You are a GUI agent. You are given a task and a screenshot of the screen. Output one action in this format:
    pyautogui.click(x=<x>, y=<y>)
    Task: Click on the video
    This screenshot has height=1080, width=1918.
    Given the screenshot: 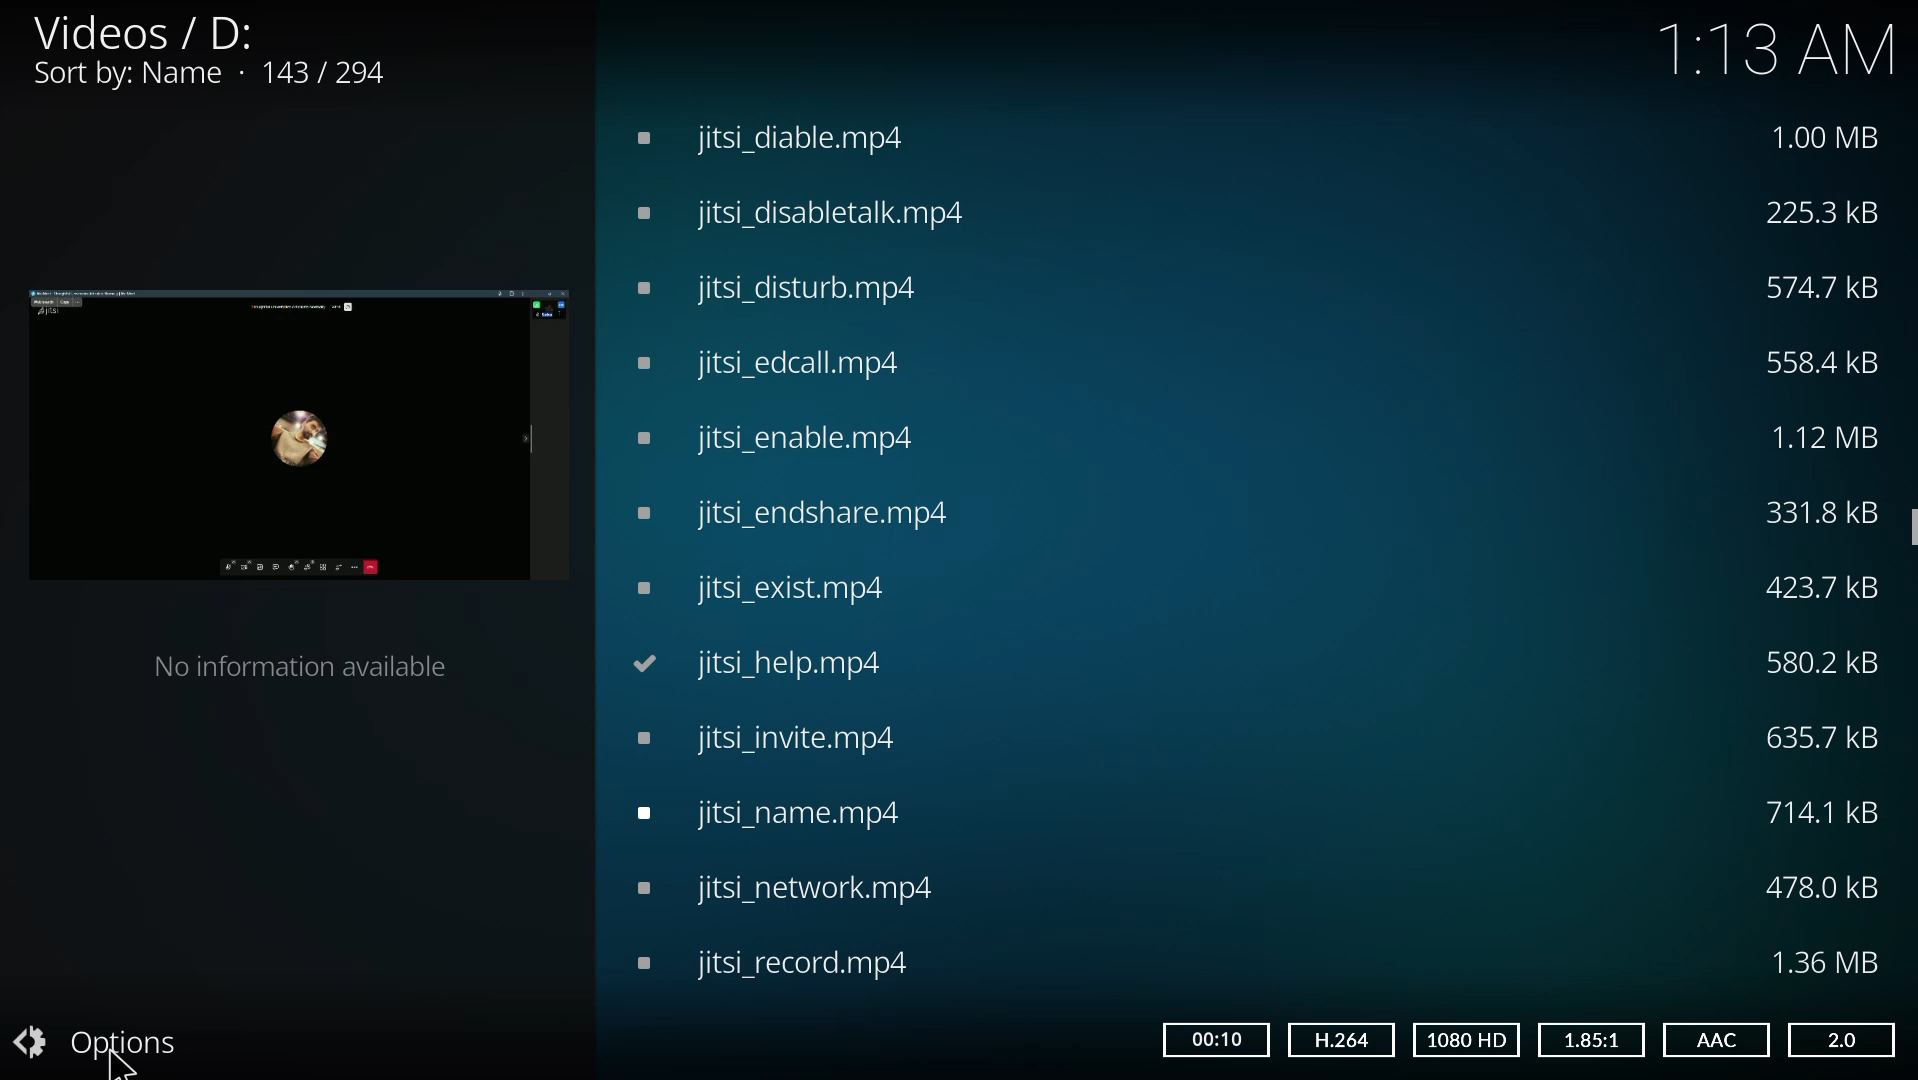 What is the action you would take?
    pyautogui.click(x=774, y=137)
    